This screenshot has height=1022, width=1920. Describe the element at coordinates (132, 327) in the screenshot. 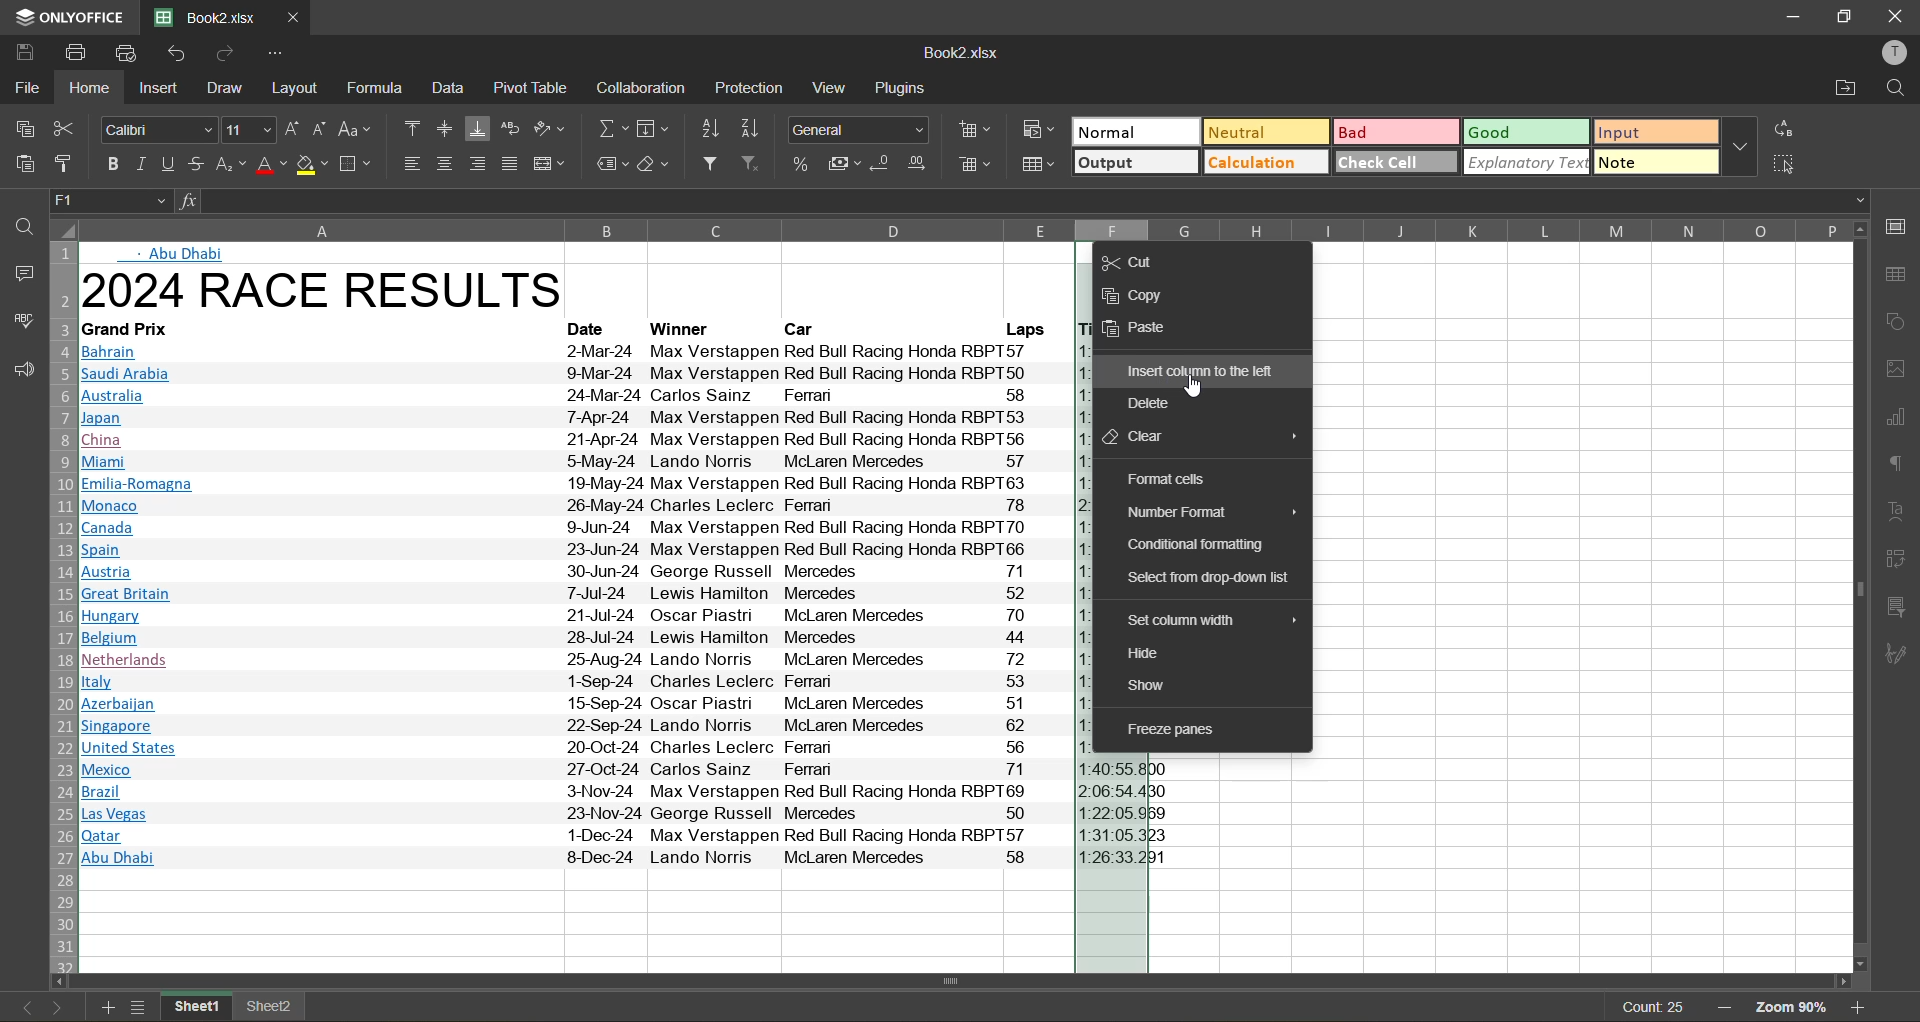

I see `| Grand Prix` at that location.